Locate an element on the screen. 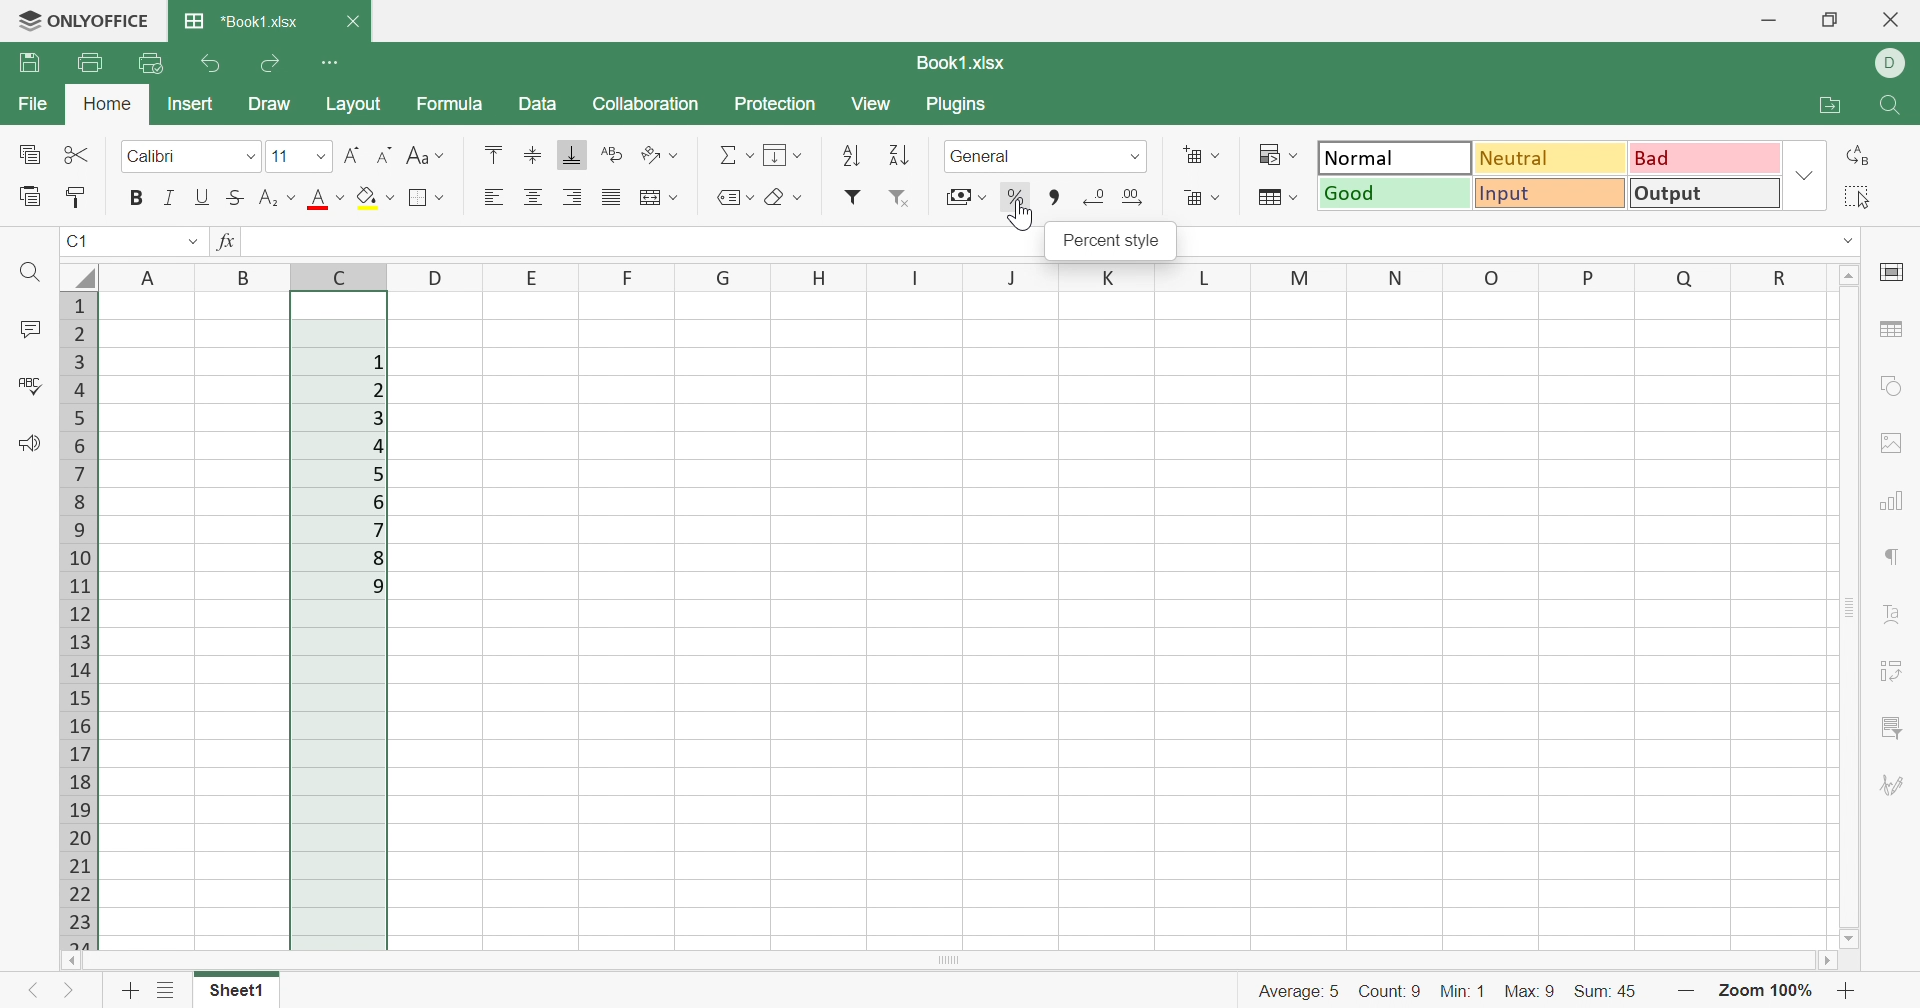  Zoom 100% is located at coordinates (1768, 991).